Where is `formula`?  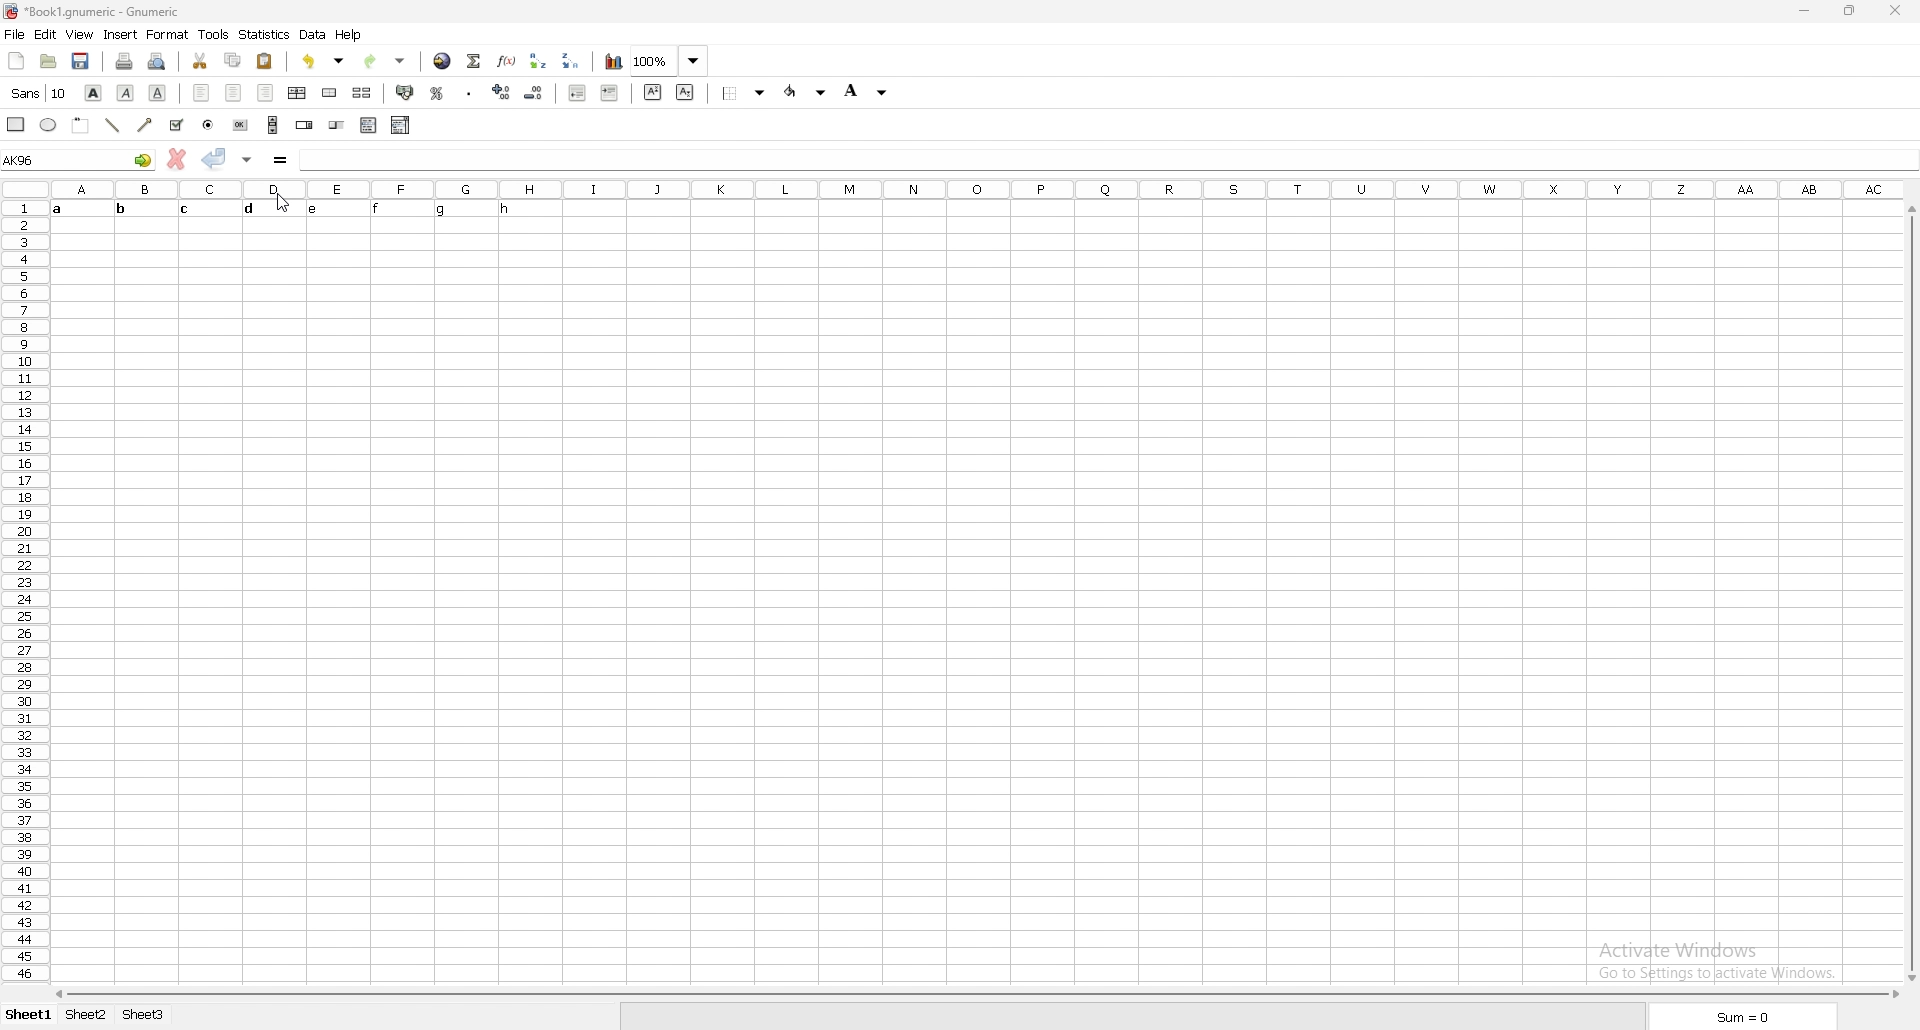 formula is located at coordinates (282, 160).